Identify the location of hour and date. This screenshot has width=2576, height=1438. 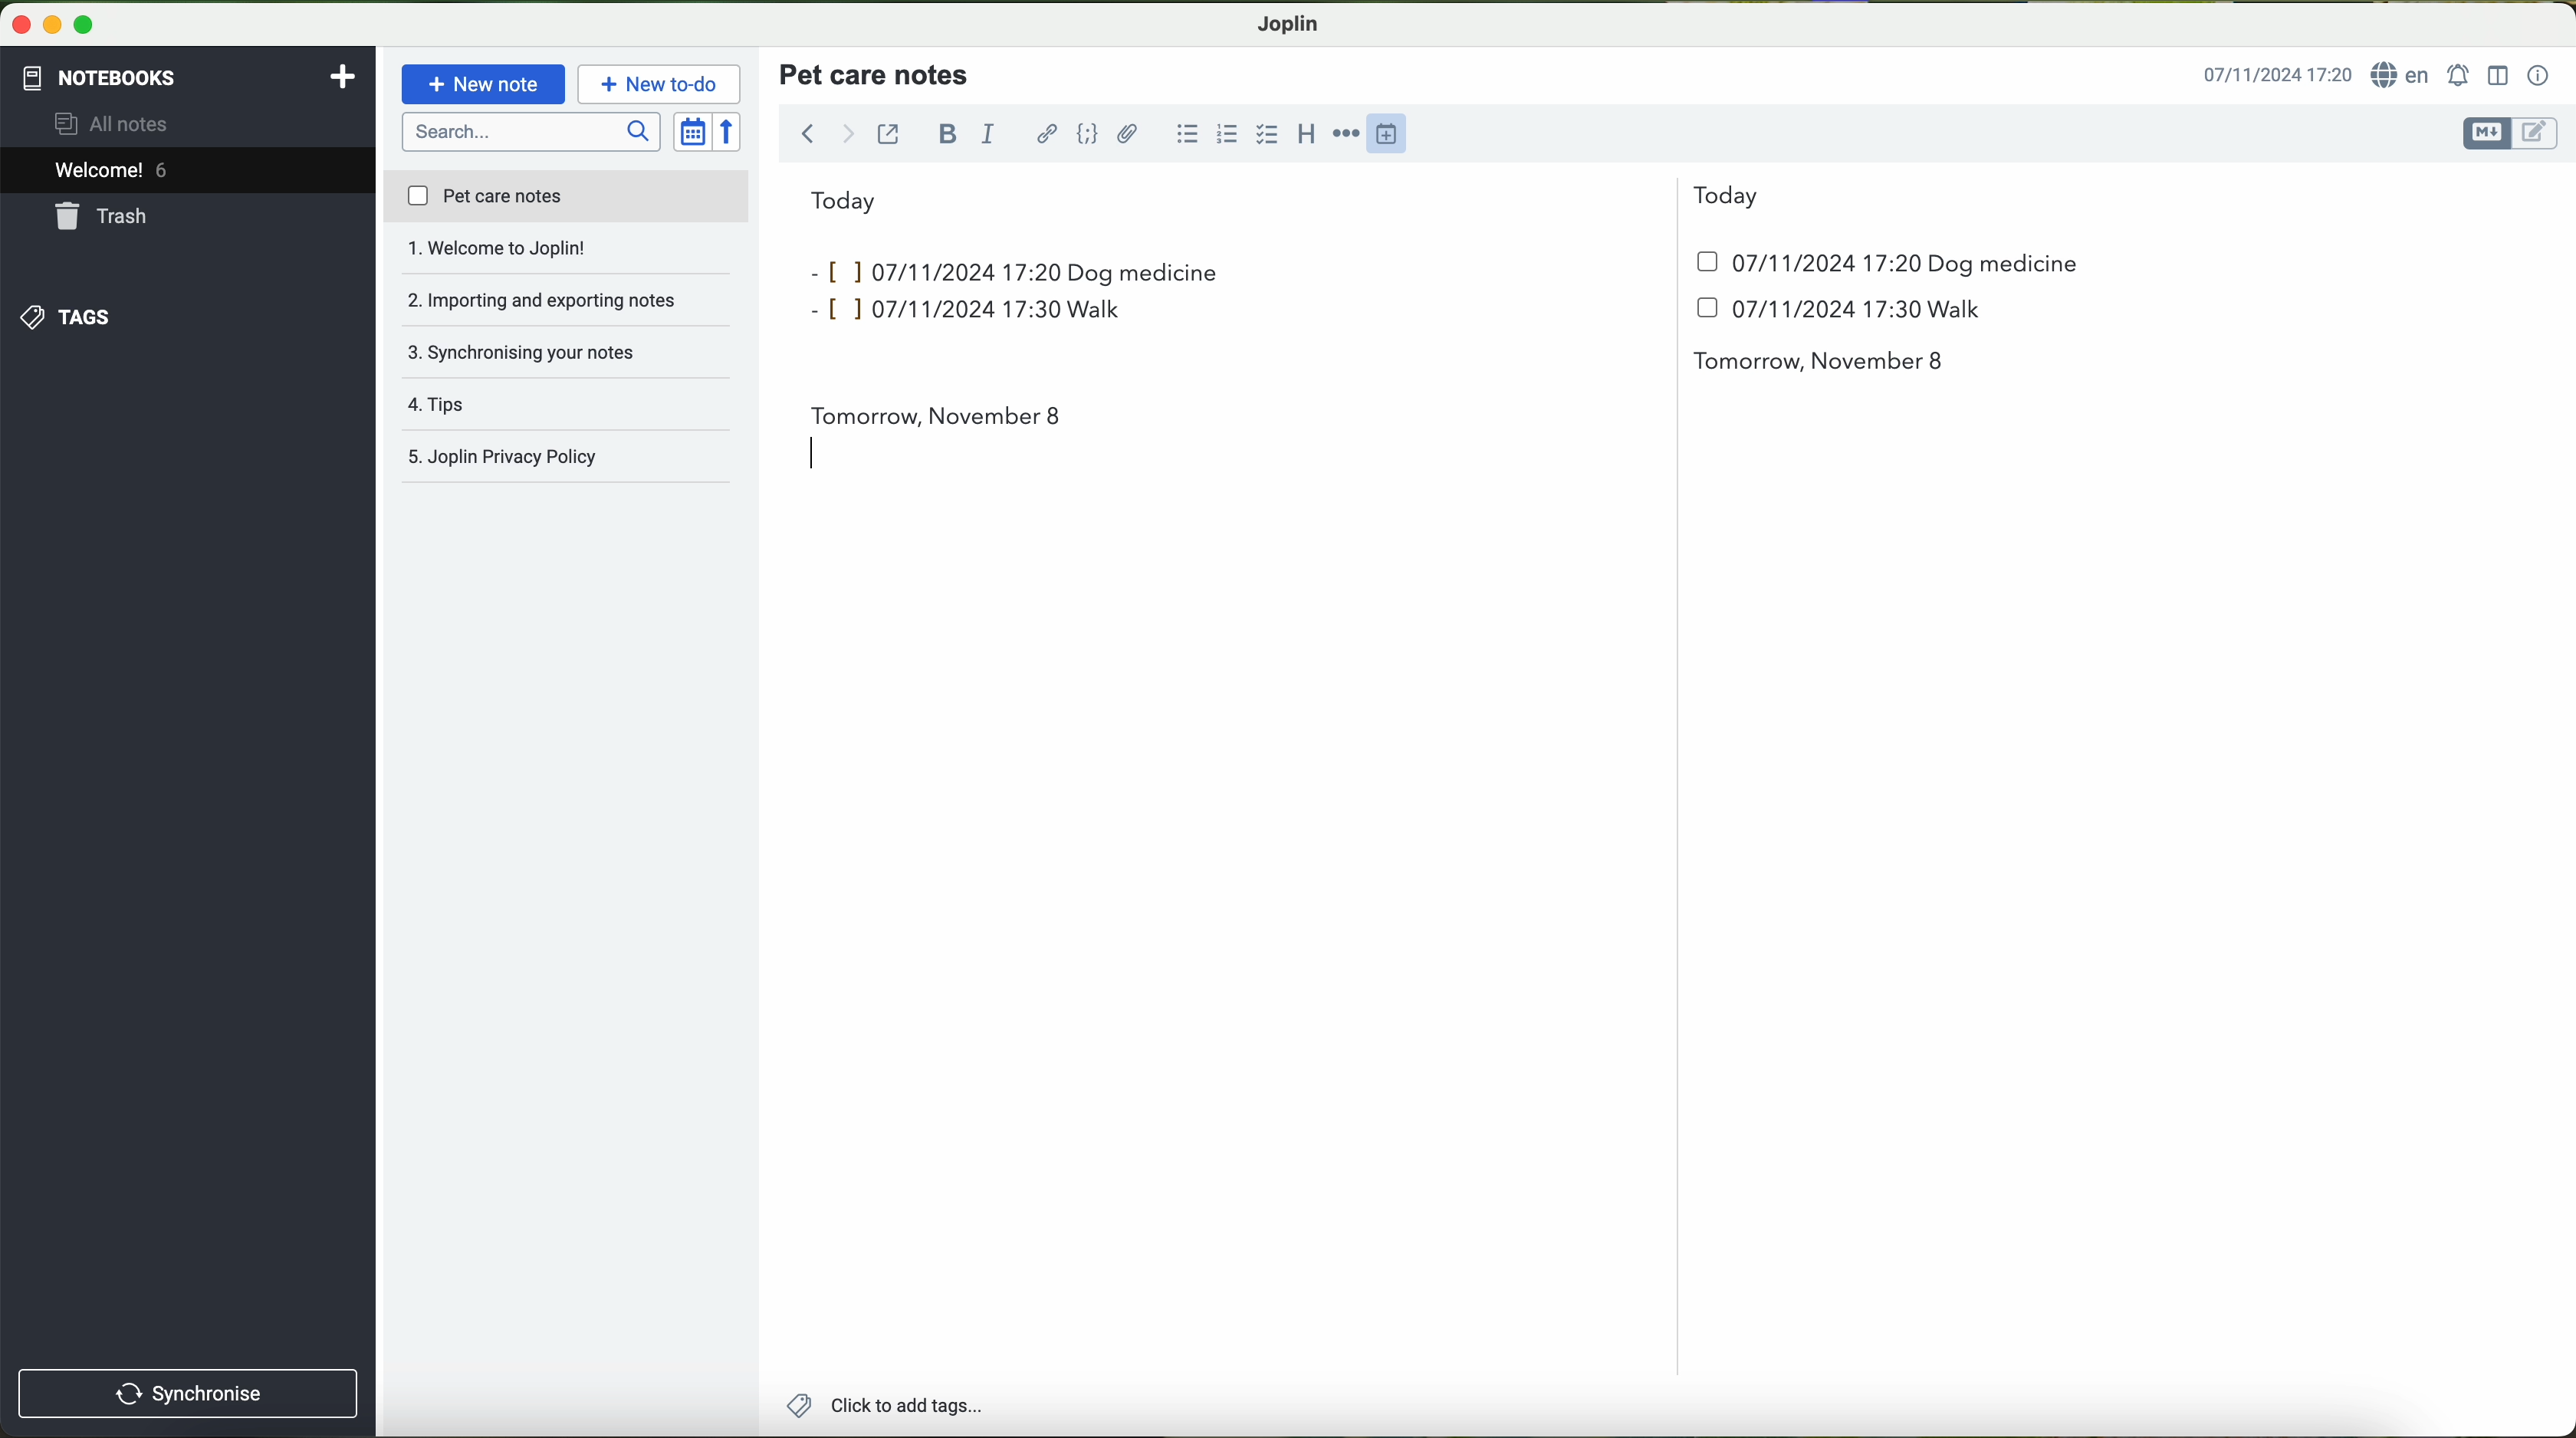
(2276, 76).